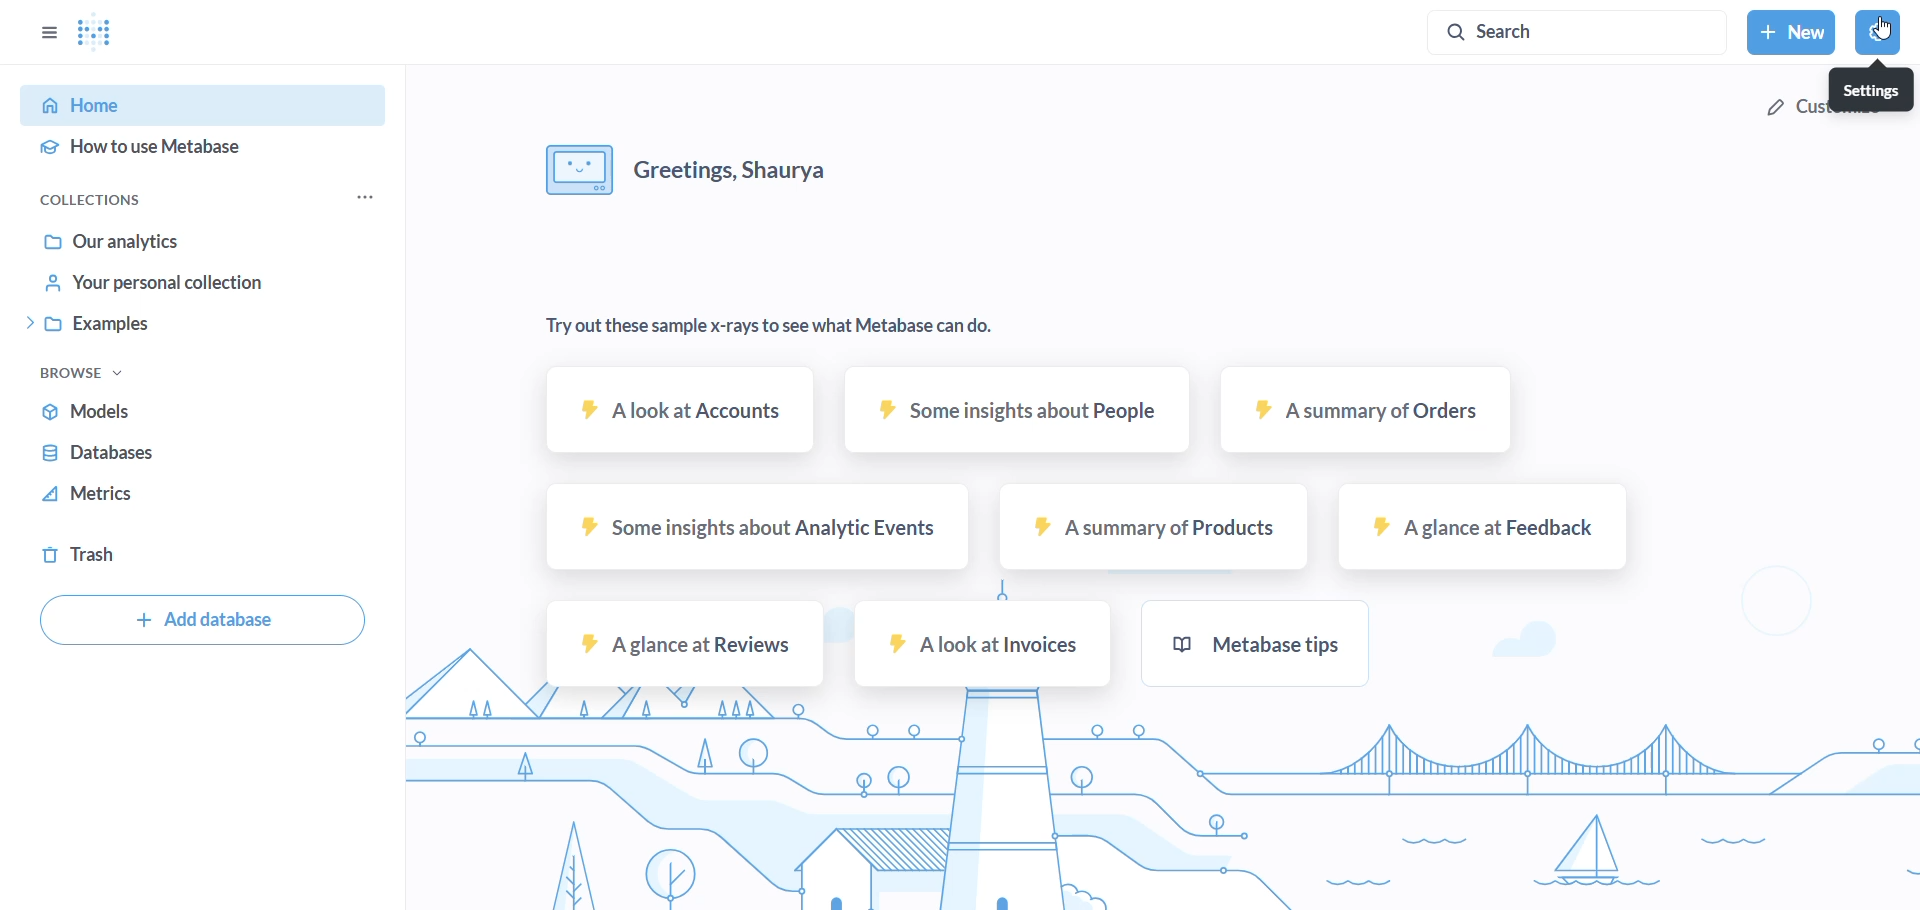 This screenshot has width=1920, height=910. I want to click on collections, so click(112, 199).